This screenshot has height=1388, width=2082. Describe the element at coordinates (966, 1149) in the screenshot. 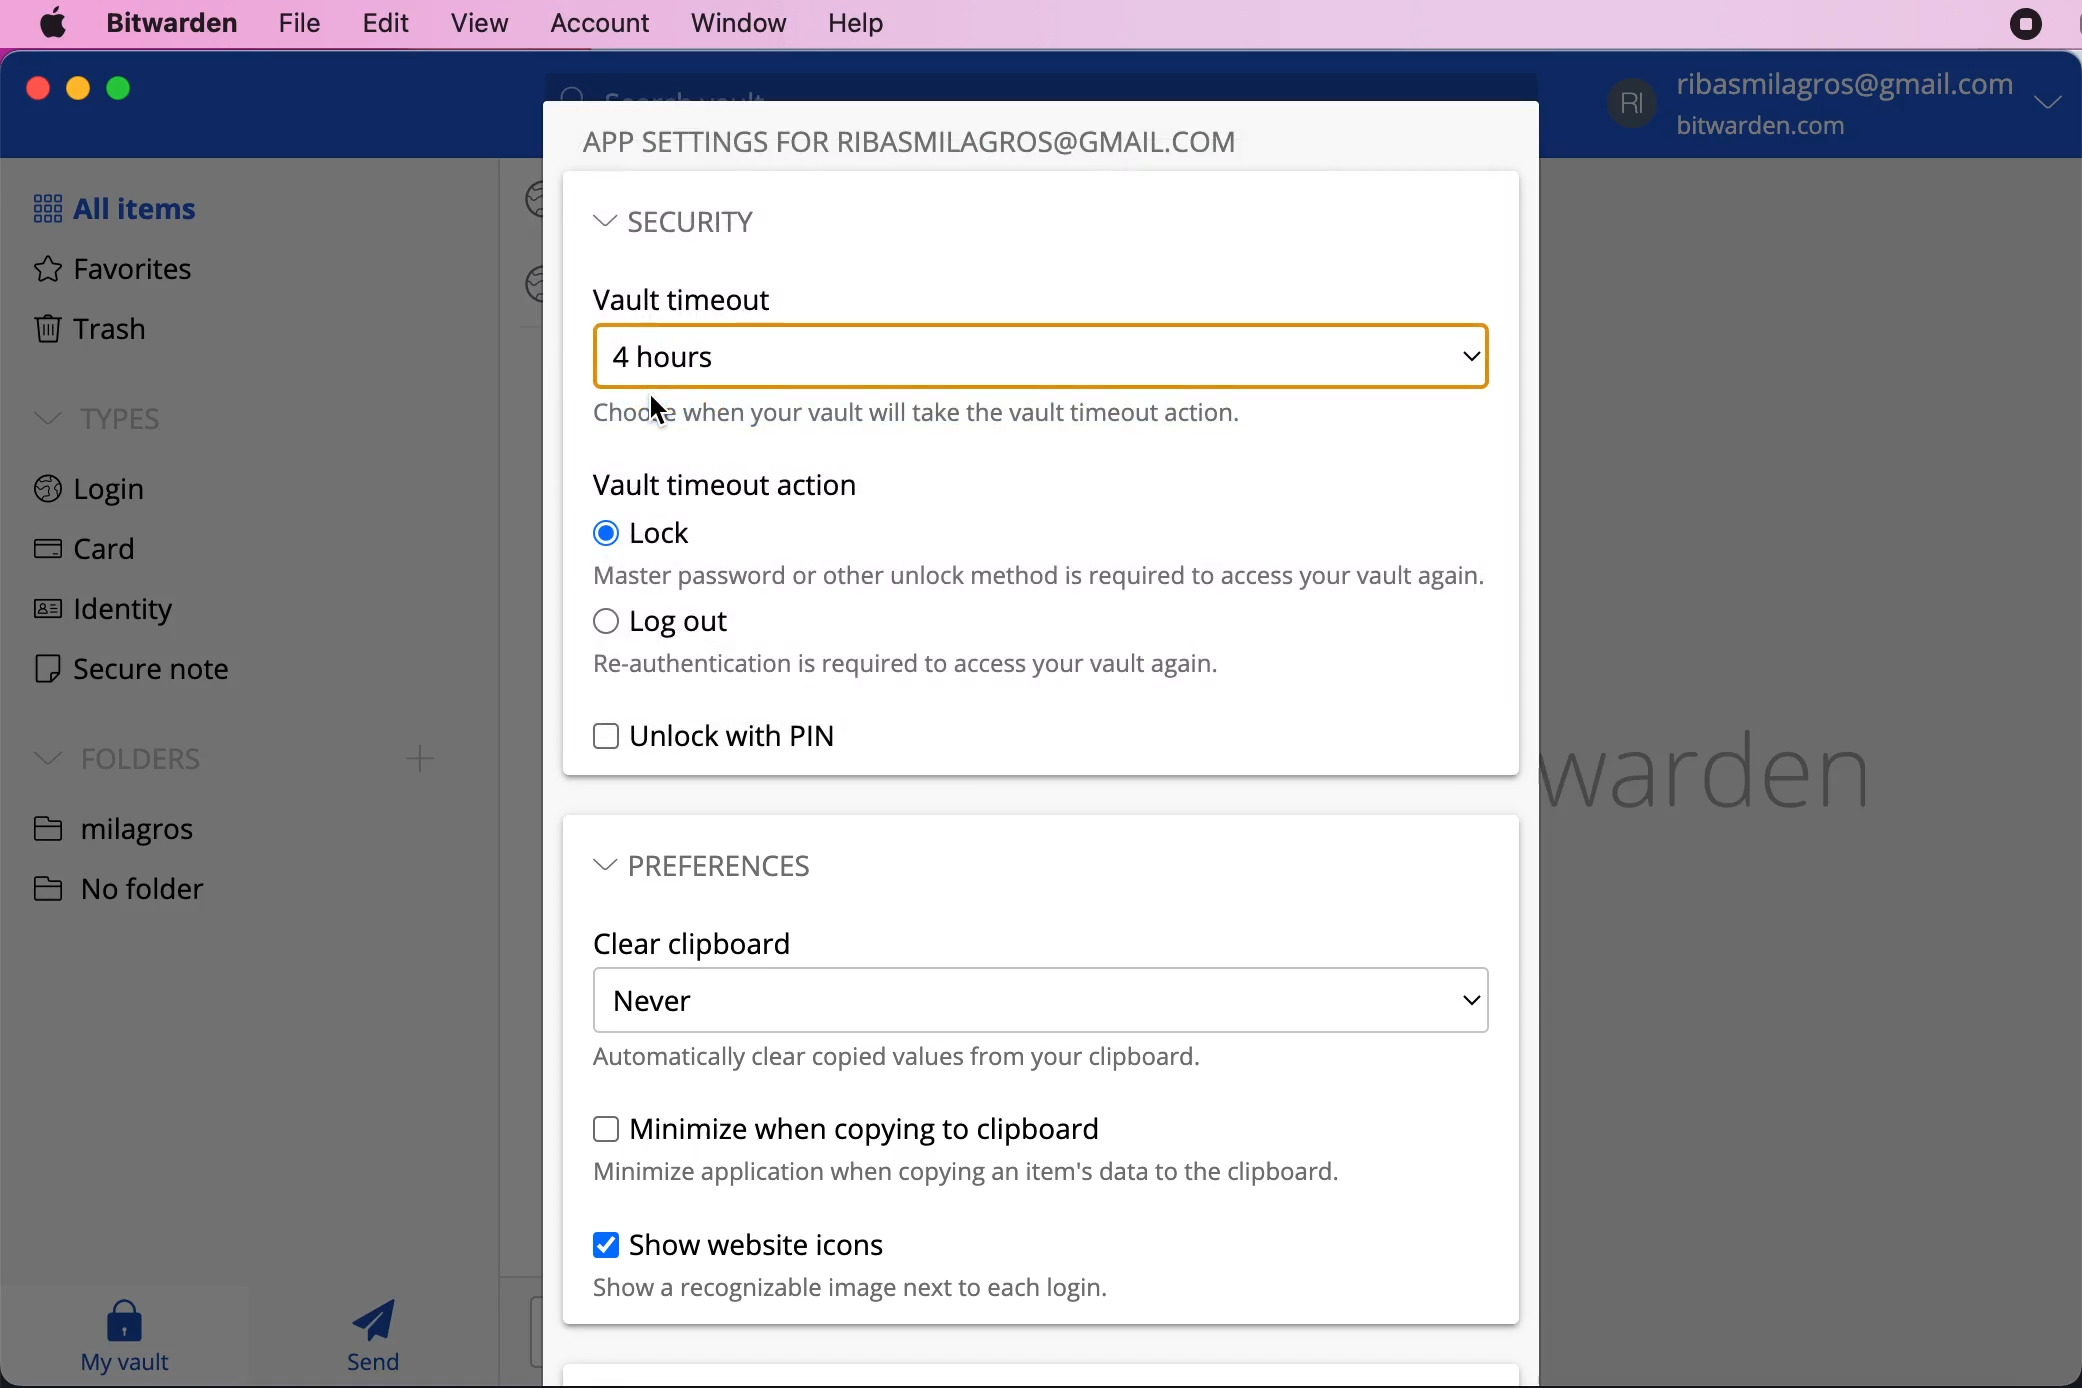

I see `minimize when copying to clipboard` at that location.